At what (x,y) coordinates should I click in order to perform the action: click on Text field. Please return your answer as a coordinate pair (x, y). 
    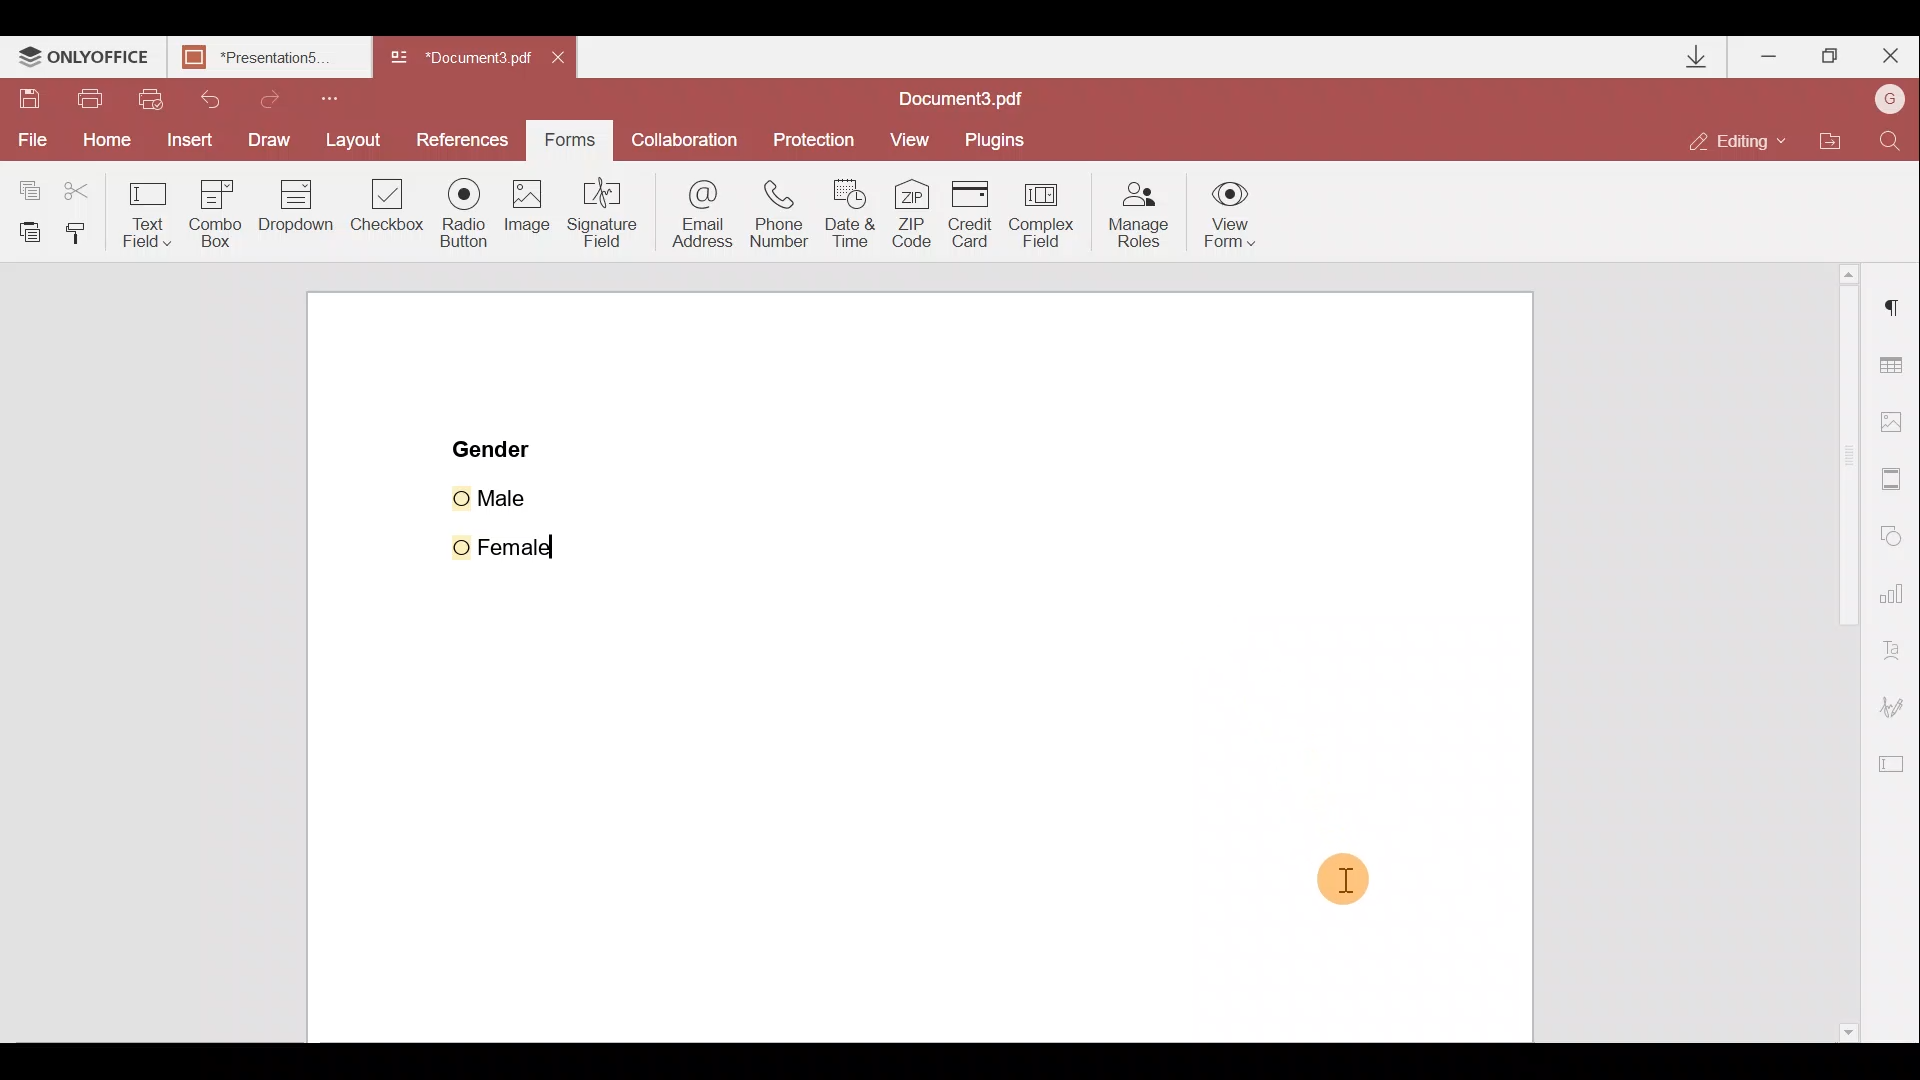
    Looking at the image, I should click on (144, 211).